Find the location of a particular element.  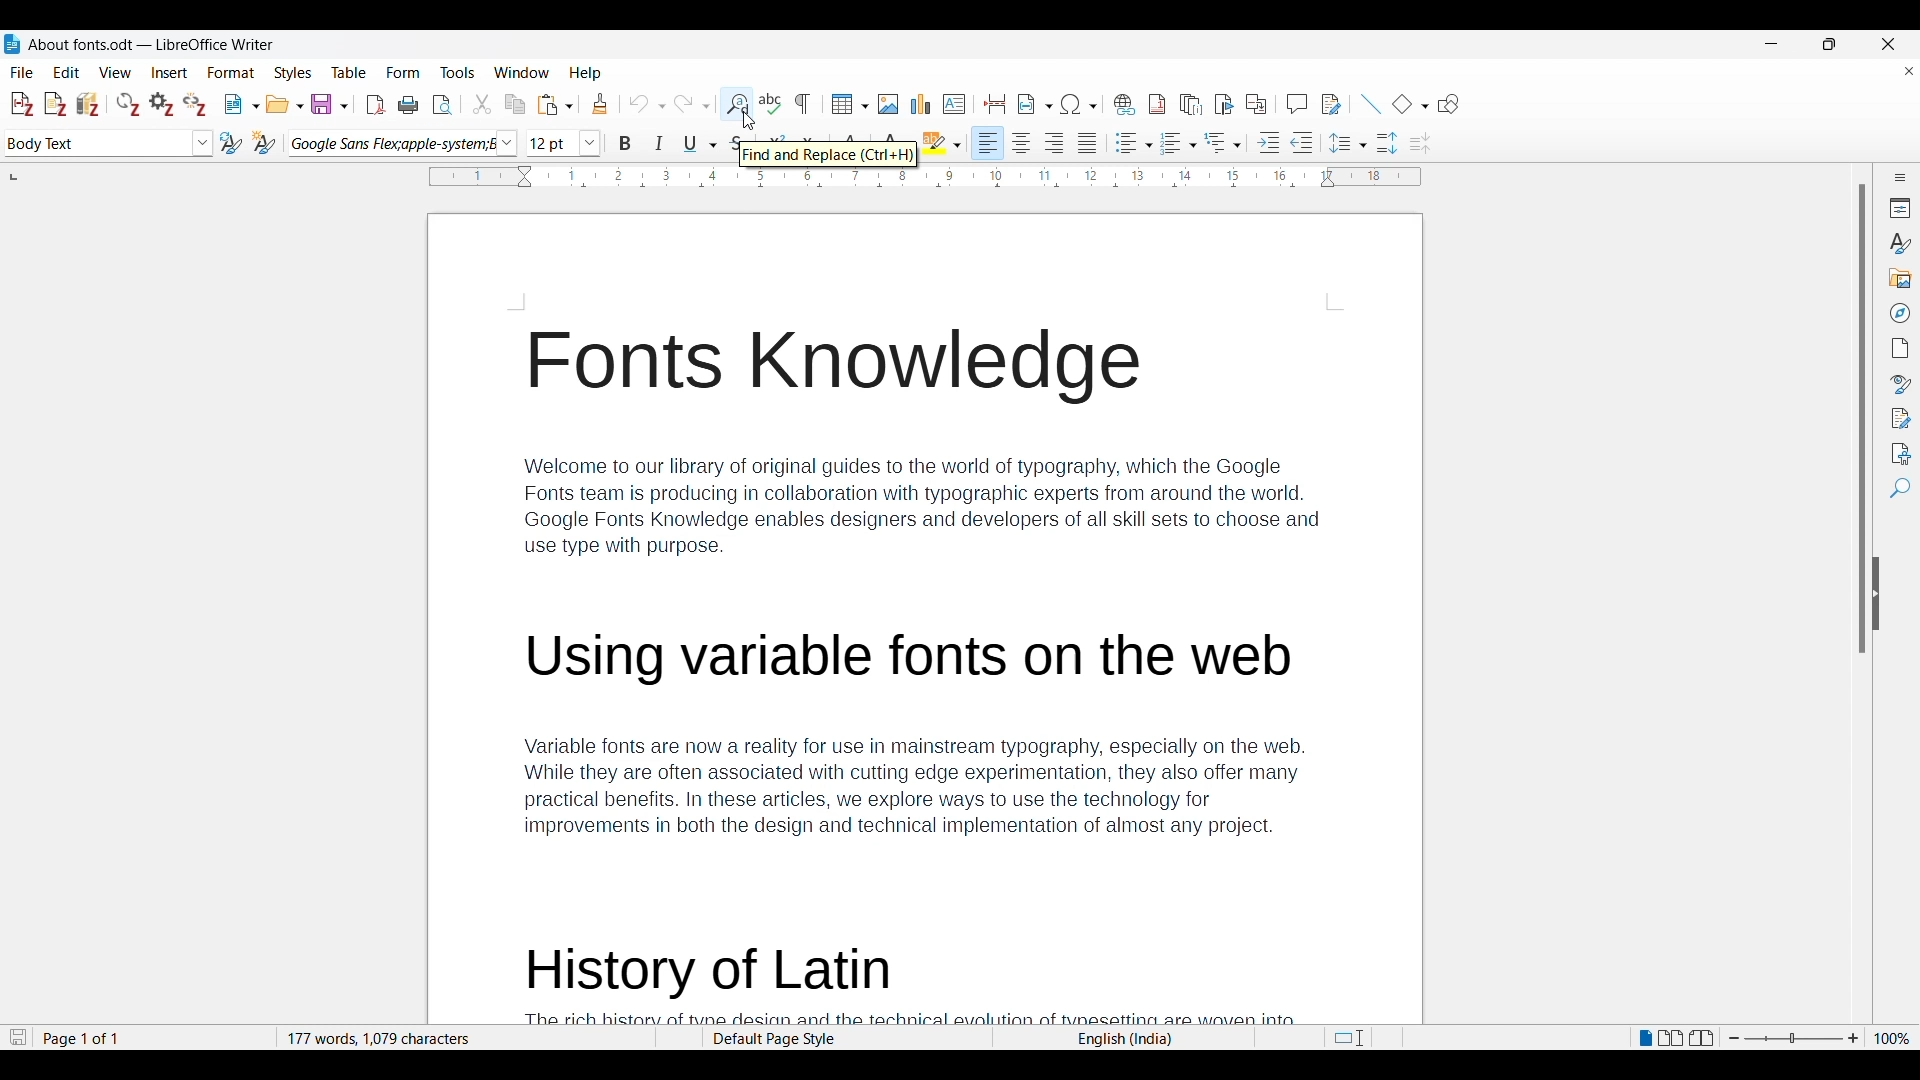

Software logo is located at coordinates (12, 44).